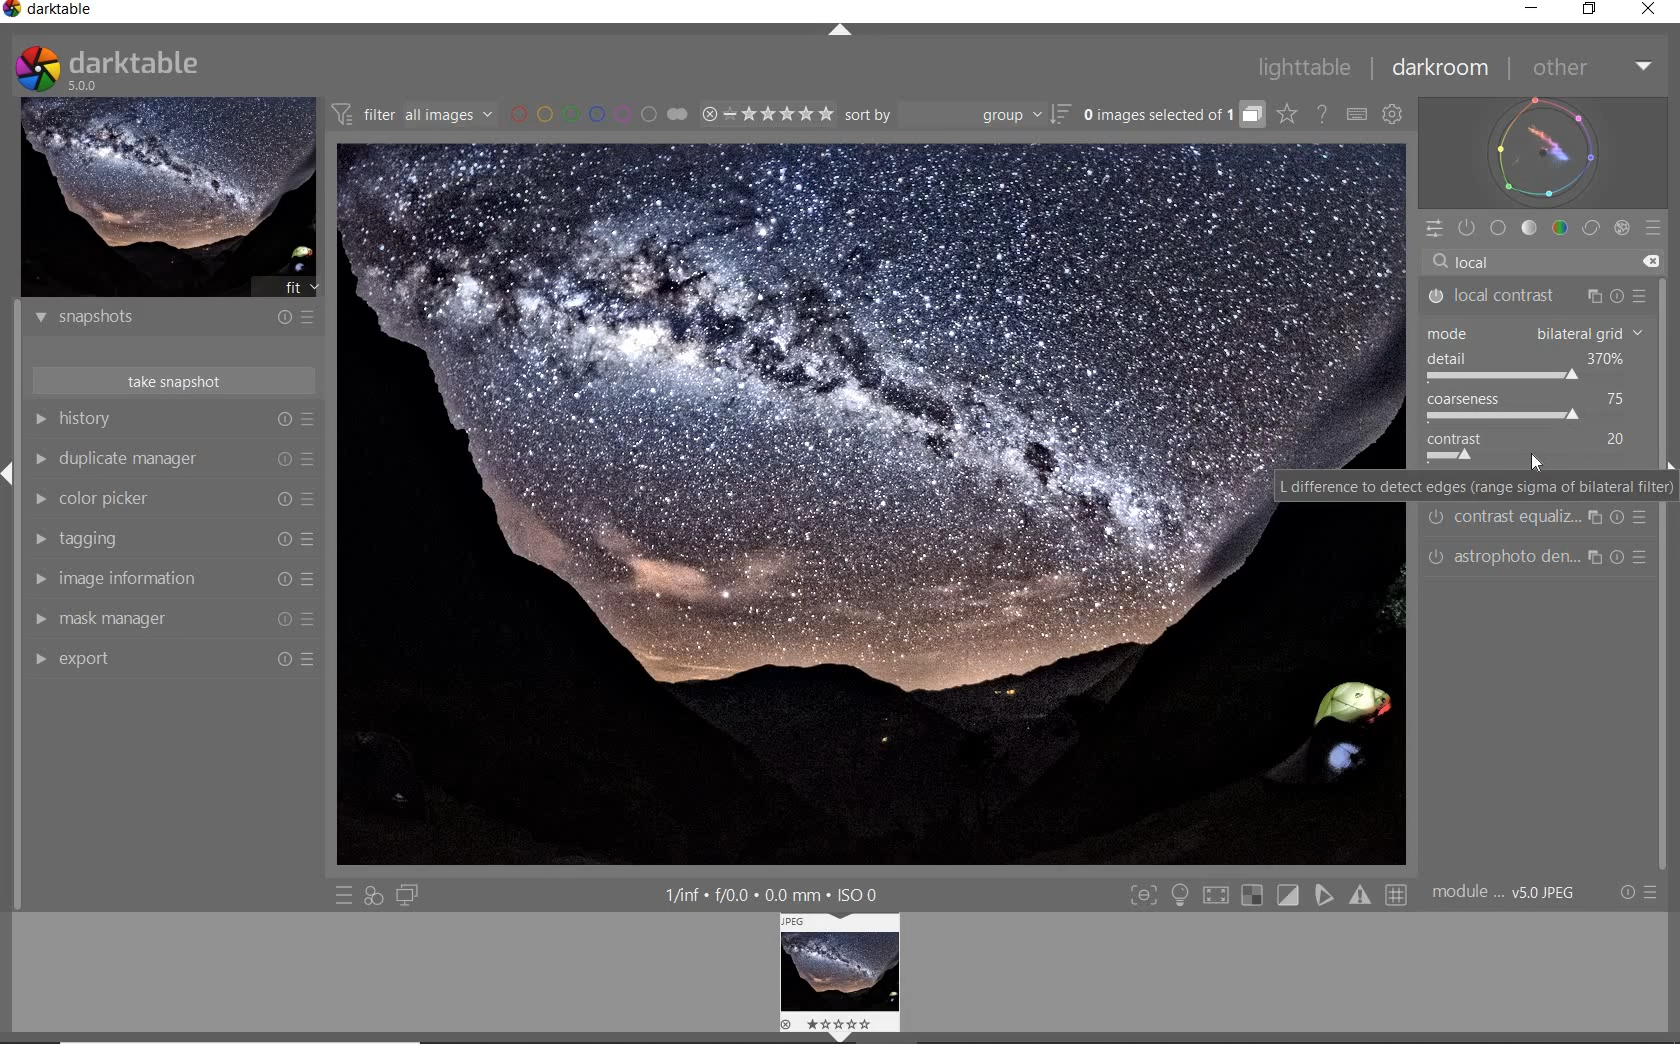 The width and height of the screenshot is (1680, 1044). What do you see at coordinates (849, 1037) in the screenshot?
I see `hide bottom menu • ctrl+shift+b` at bounding box center [849, 1037].